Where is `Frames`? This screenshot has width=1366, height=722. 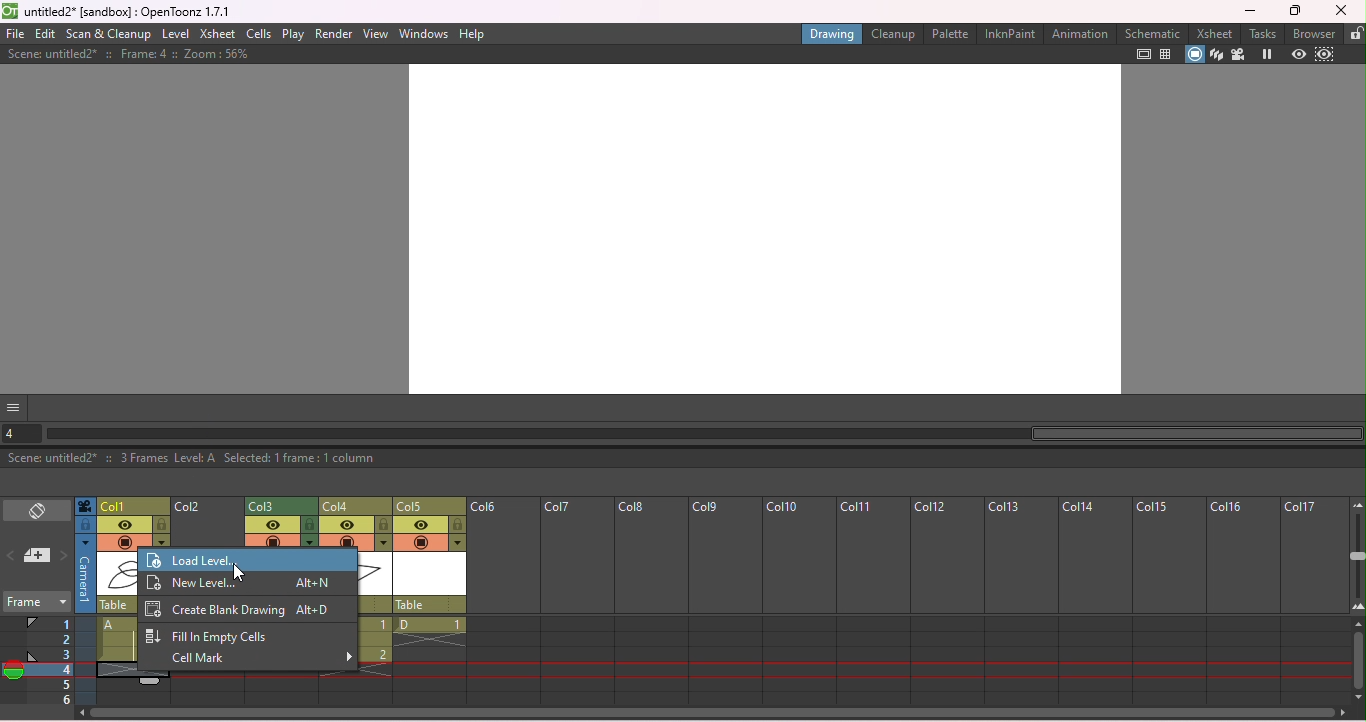
Frames is located at coordinates (51, 660).